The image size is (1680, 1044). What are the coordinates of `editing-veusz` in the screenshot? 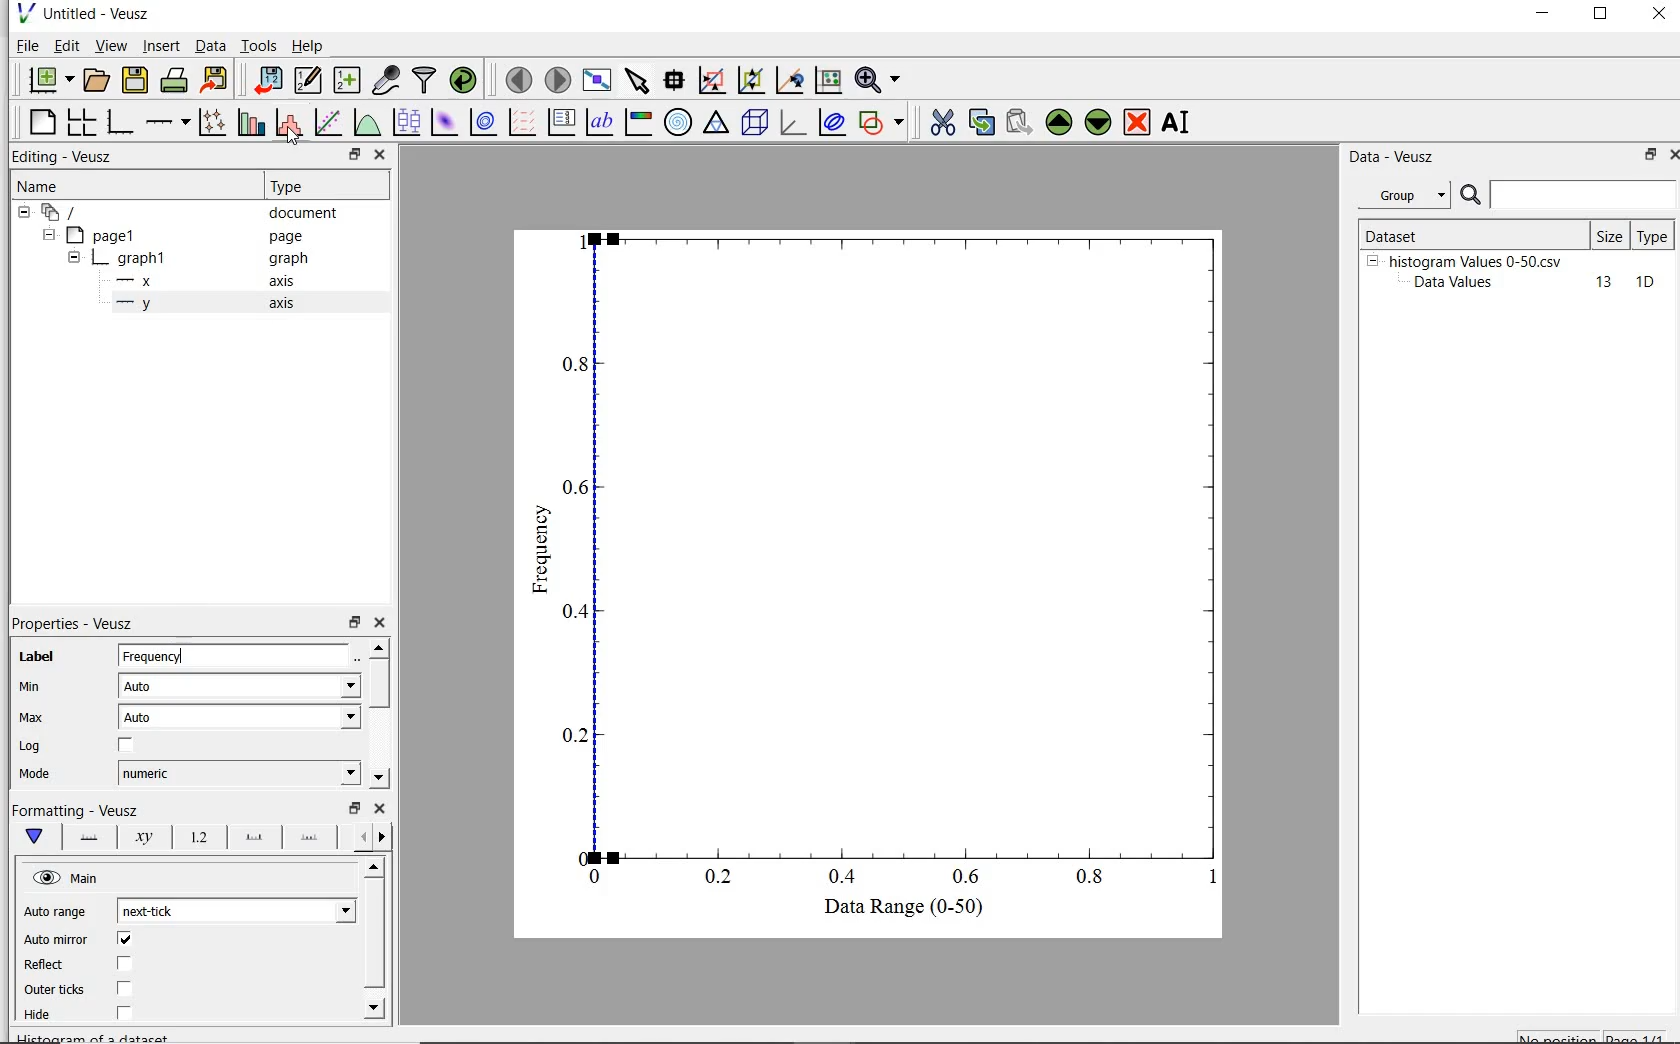 It's located at (63, 157).